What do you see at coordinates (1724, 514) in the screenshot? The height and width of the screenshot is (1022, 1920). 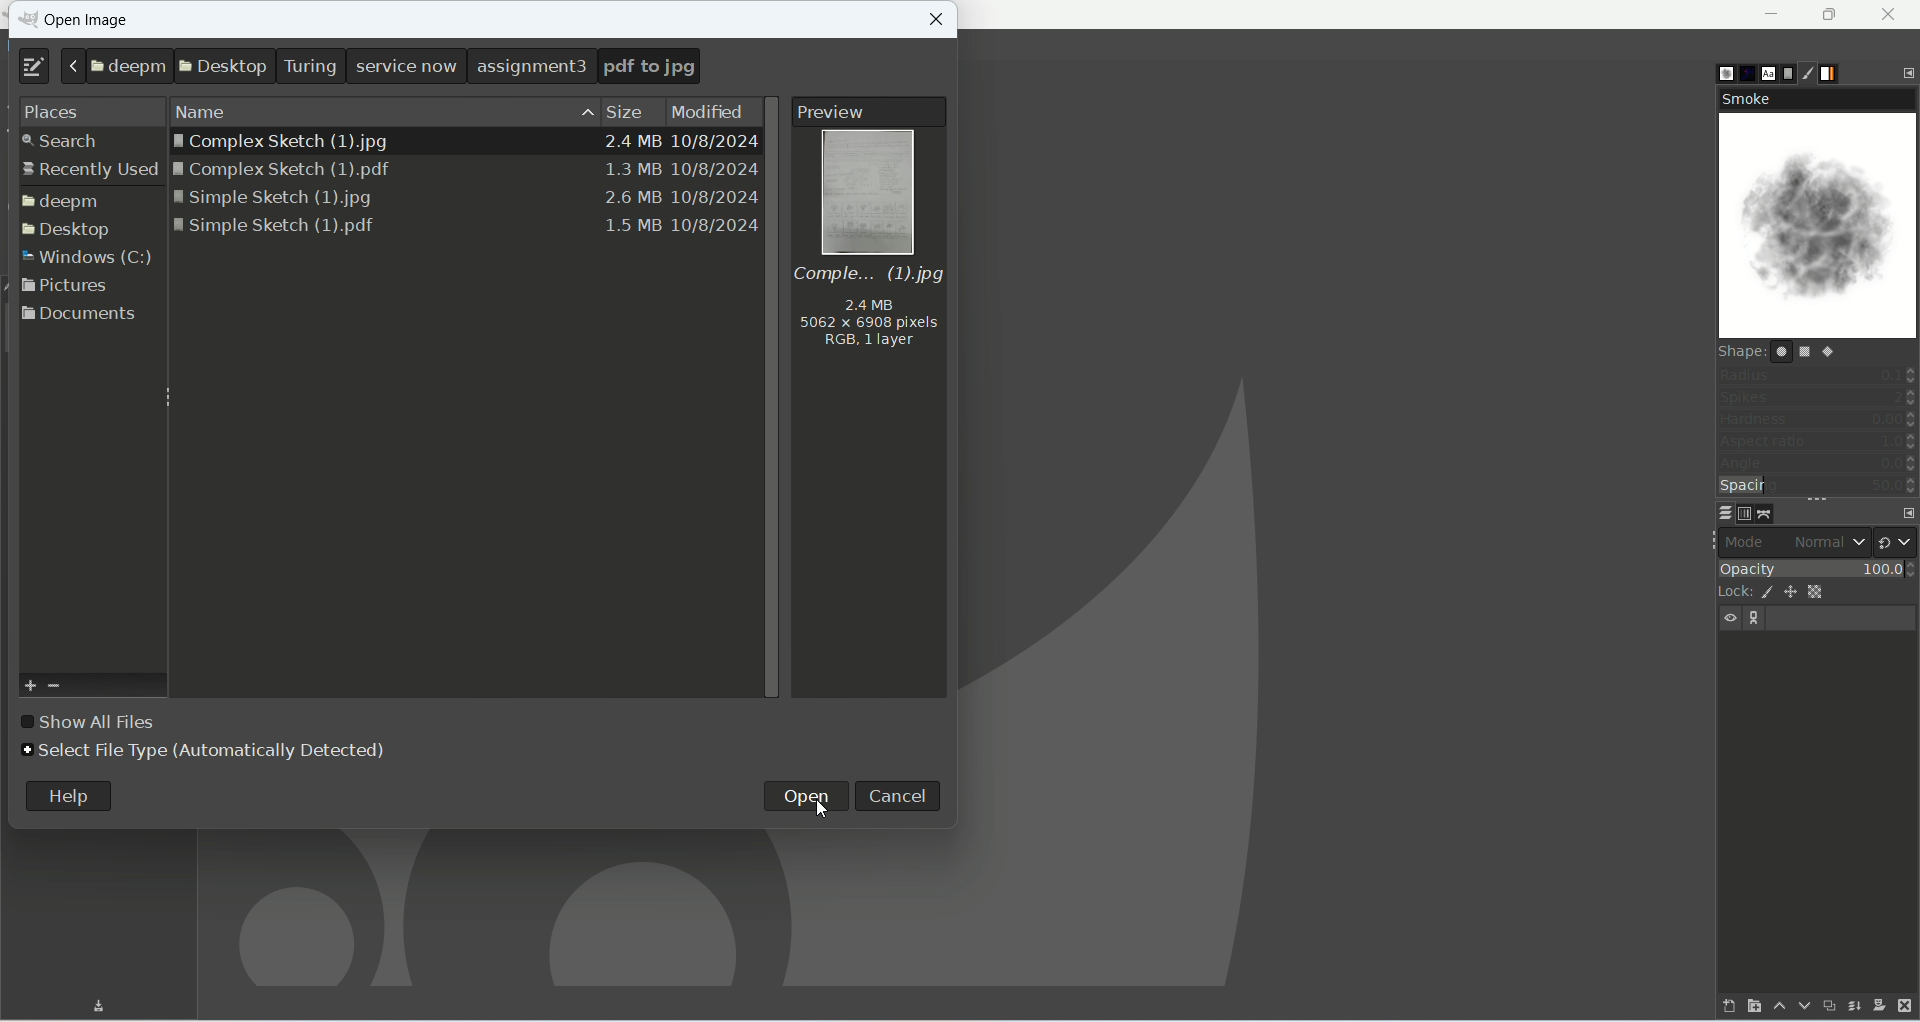 I see `layers` at bounding box center [1724, 514].